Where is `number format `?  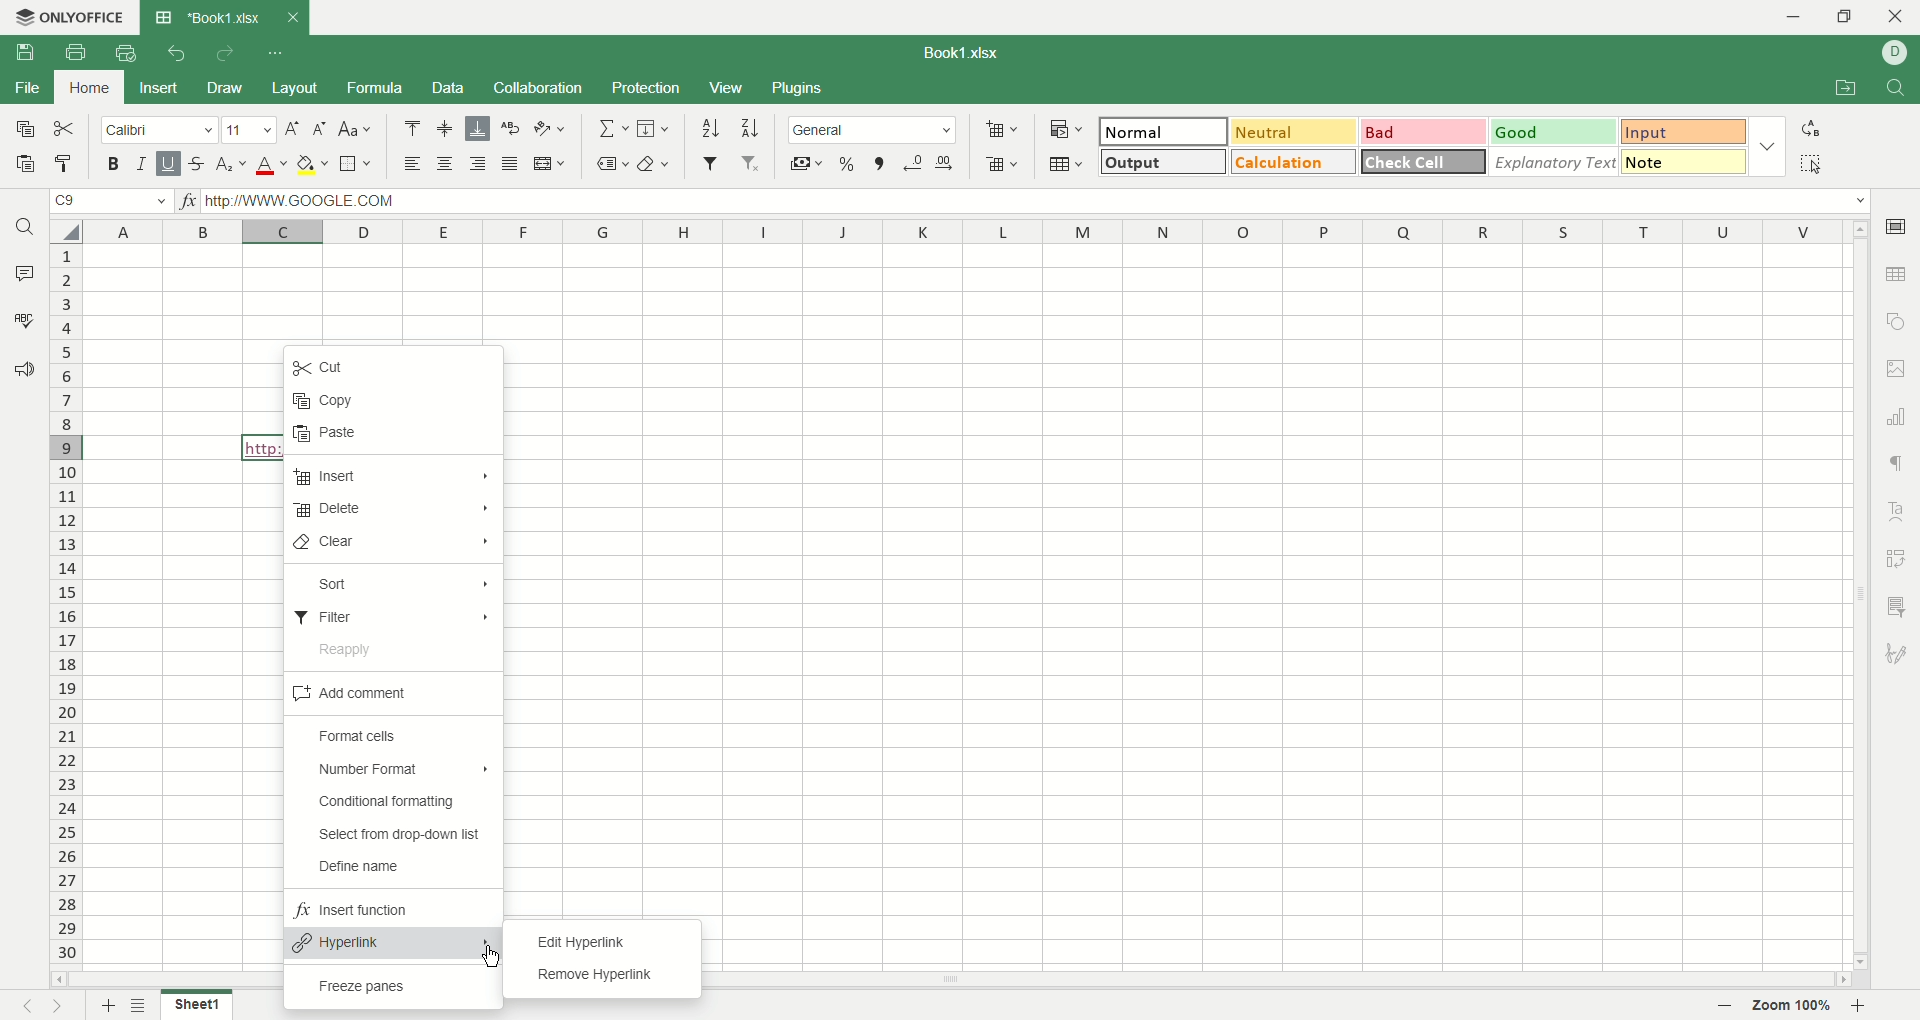
number format  is located at coordinates (395, 765).